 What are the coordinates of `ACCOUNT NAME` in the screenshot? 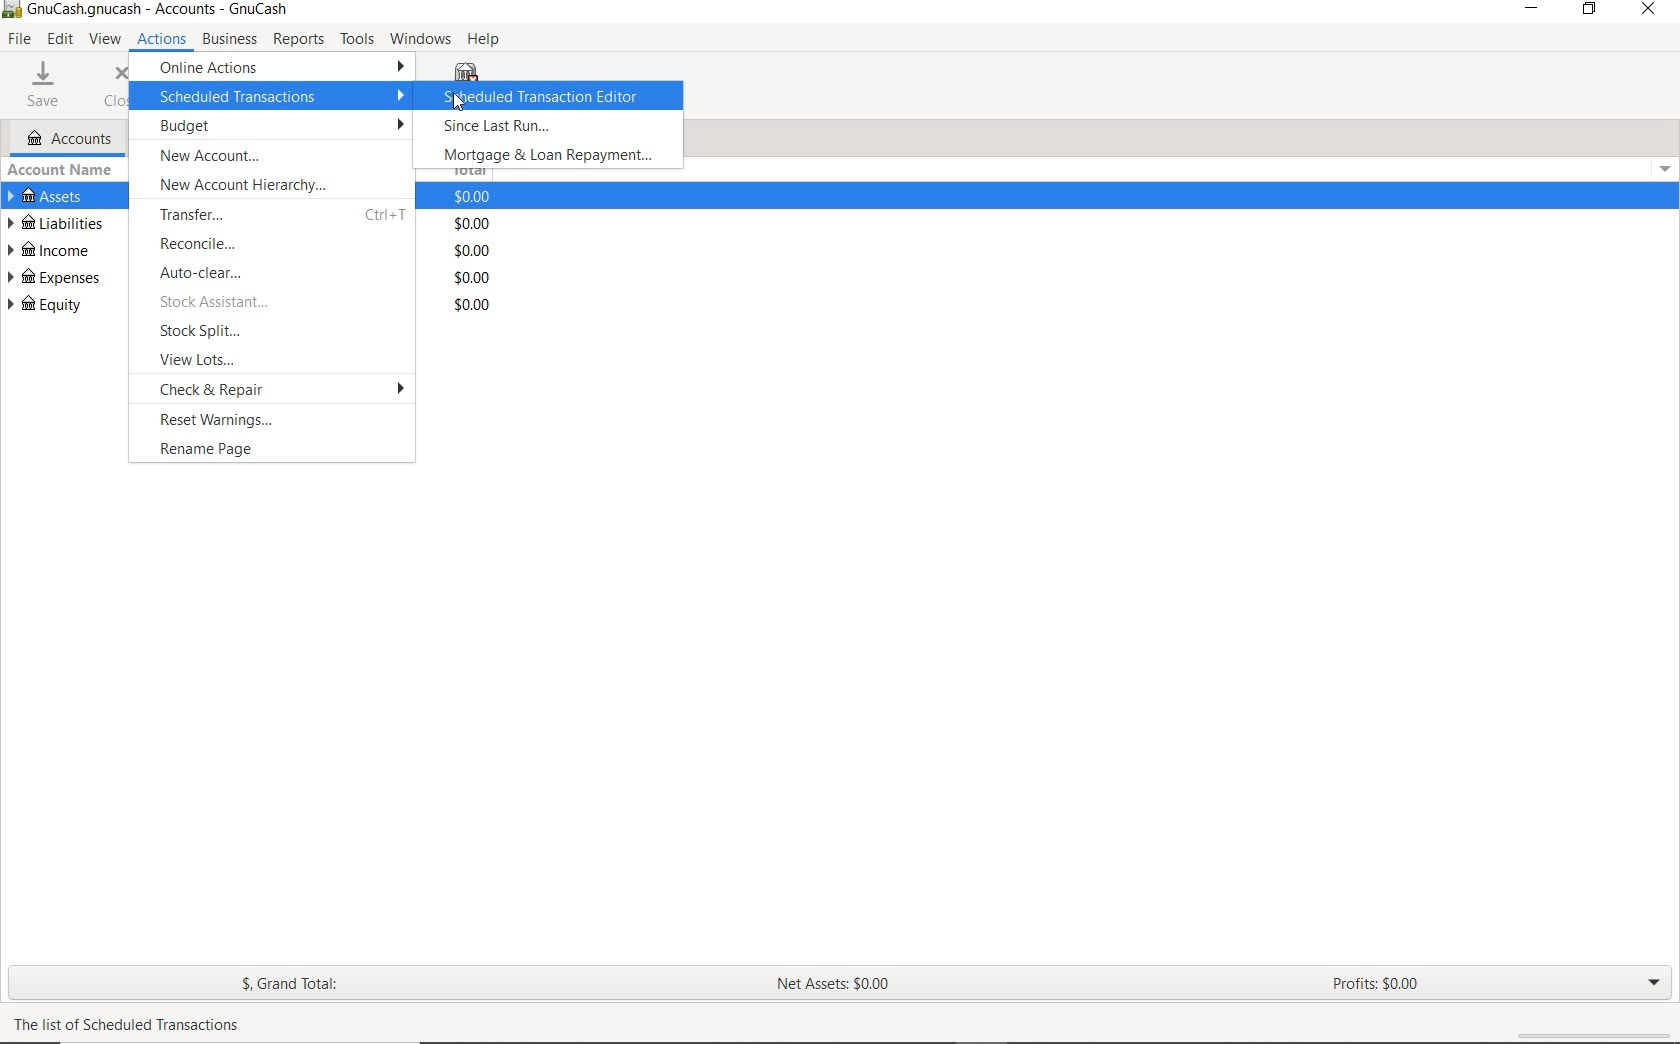 It's located at (65, 170).